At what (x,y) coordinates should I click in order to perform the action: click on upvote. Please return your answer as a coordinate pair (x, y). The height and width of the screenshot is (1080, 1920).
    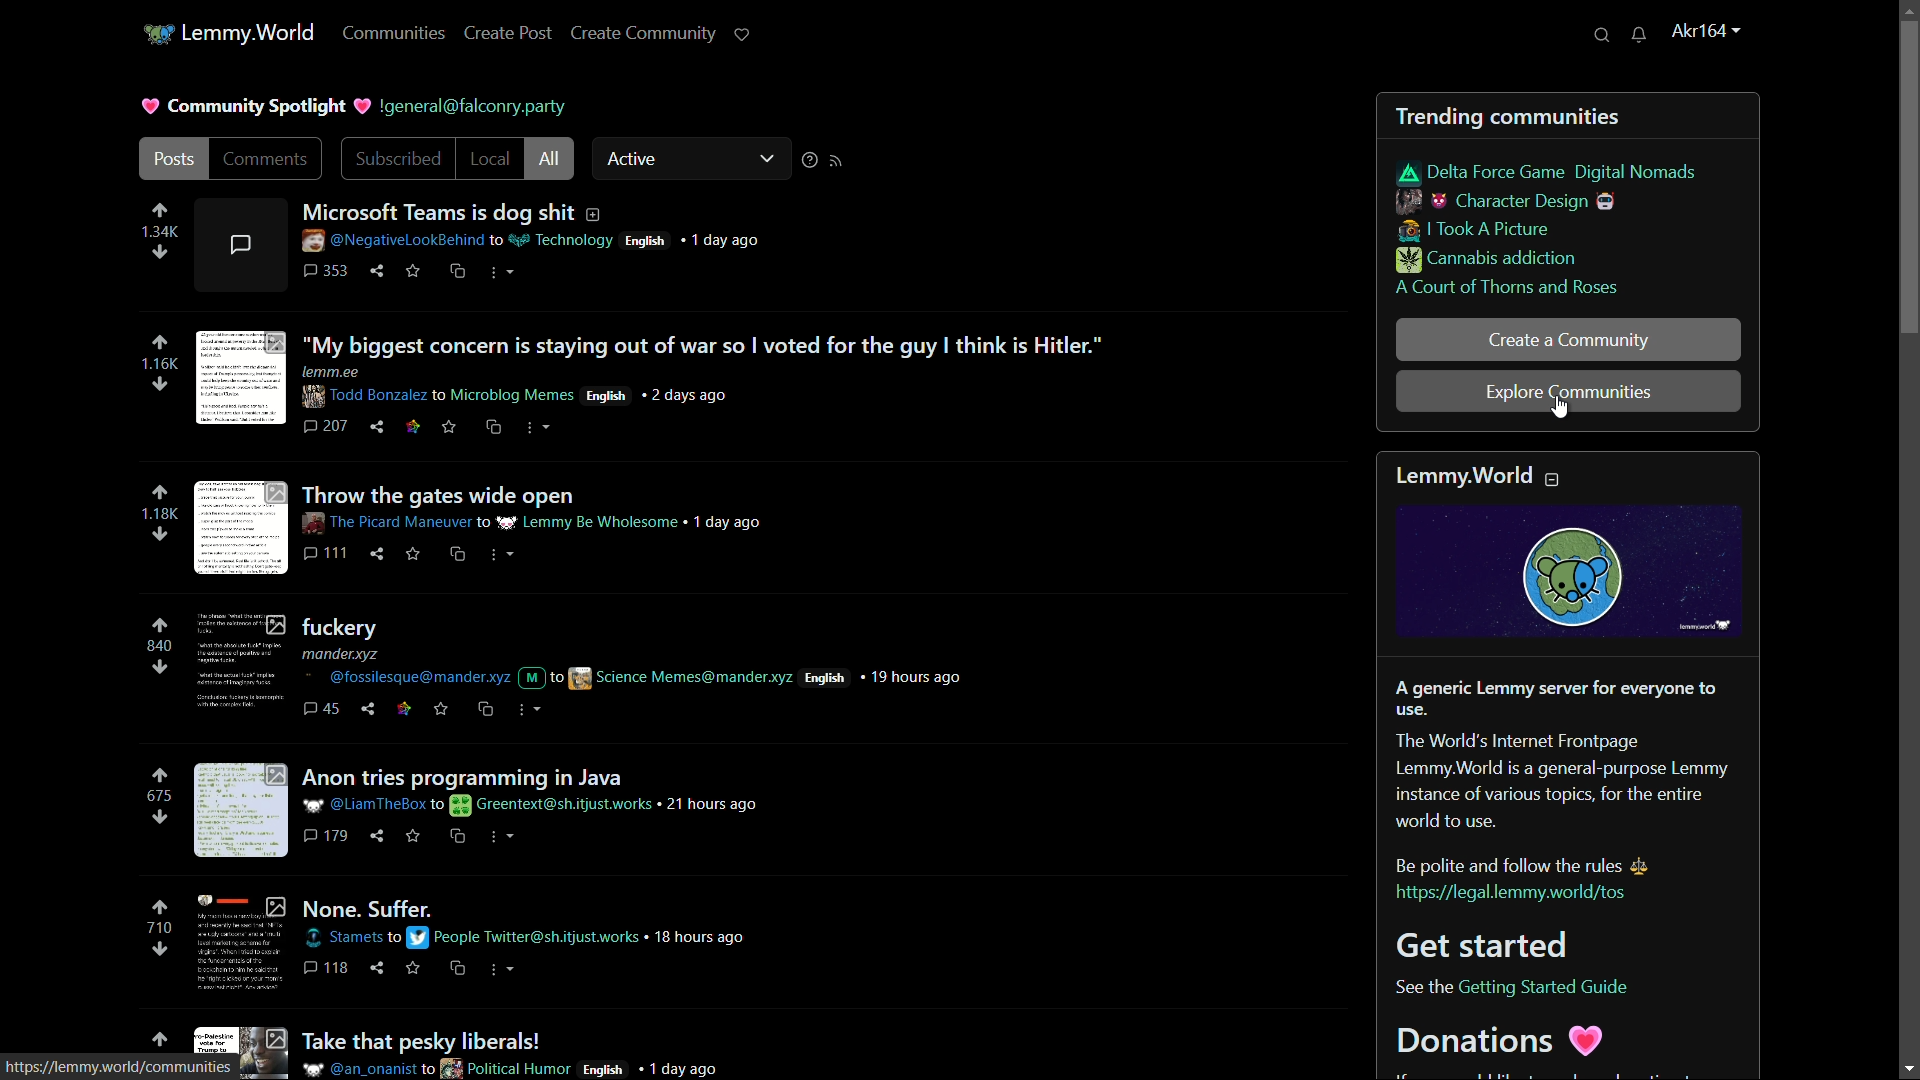
    Looking at the image, I should click on (161, 1040).